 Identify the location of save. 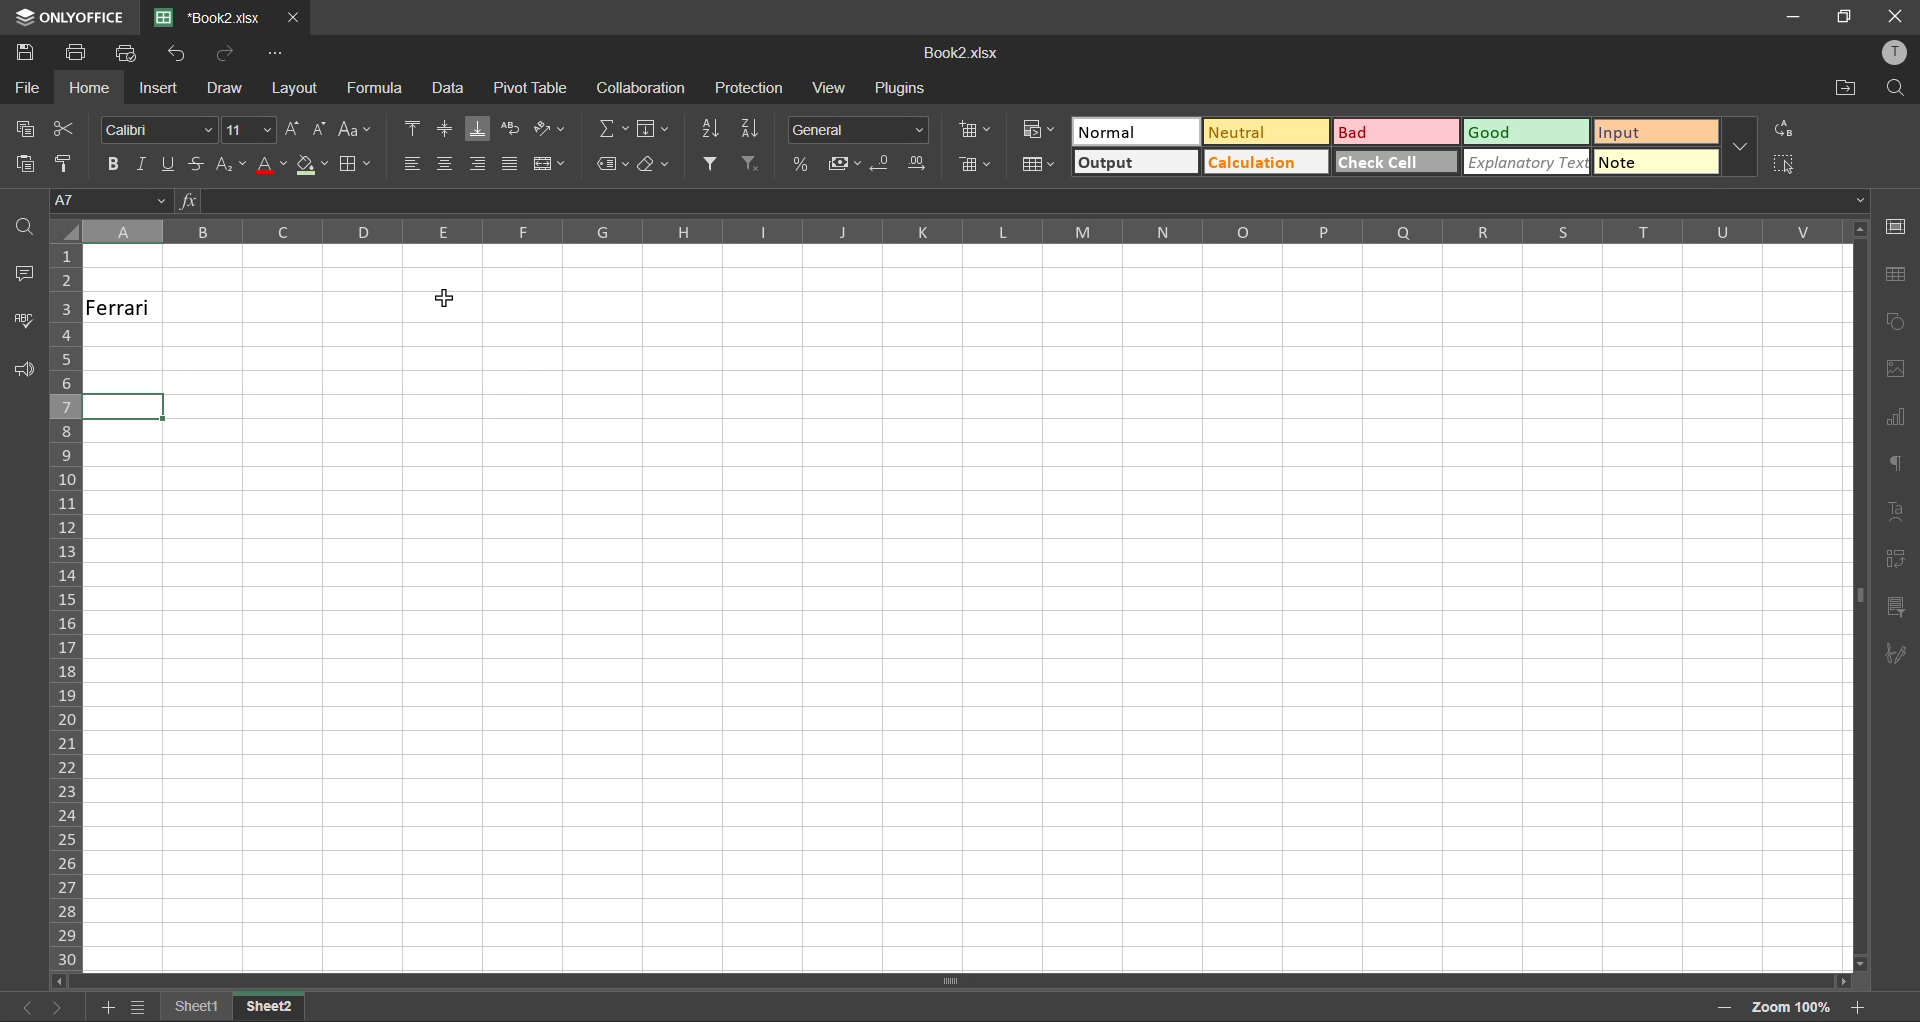
(22, 53).